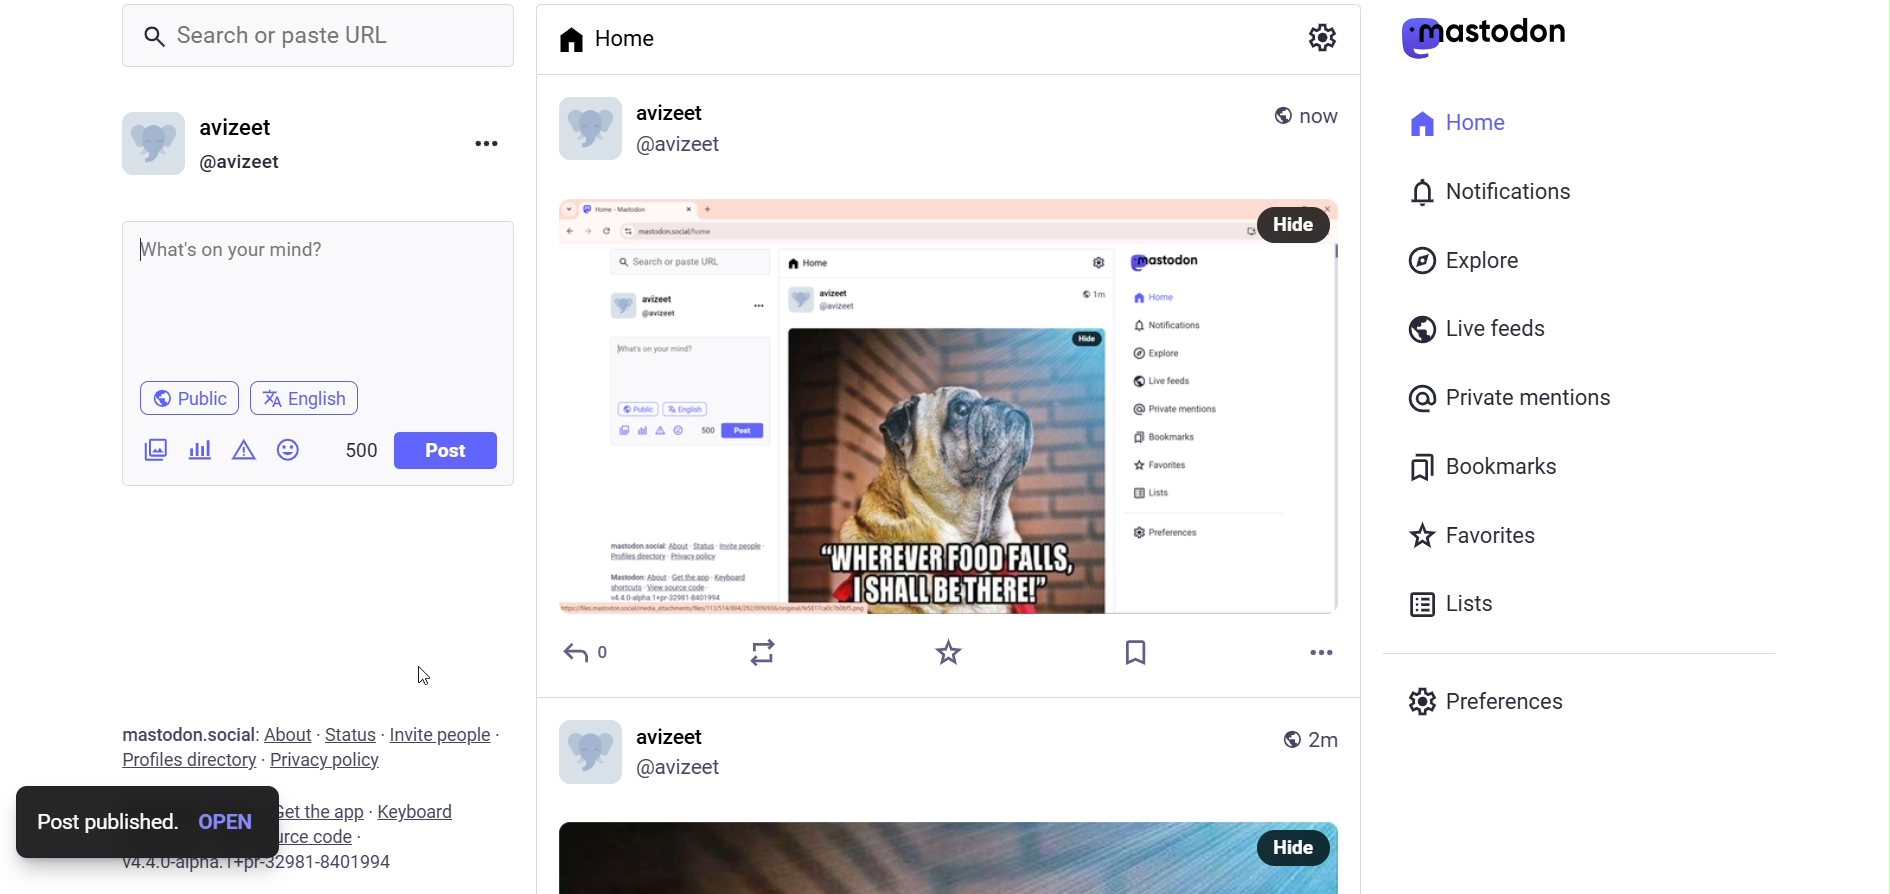 This screenshot has width=1890, height=894. Describe the element at coordinates (248, 163) in the screenshot. I see `@avizeet` at that location.